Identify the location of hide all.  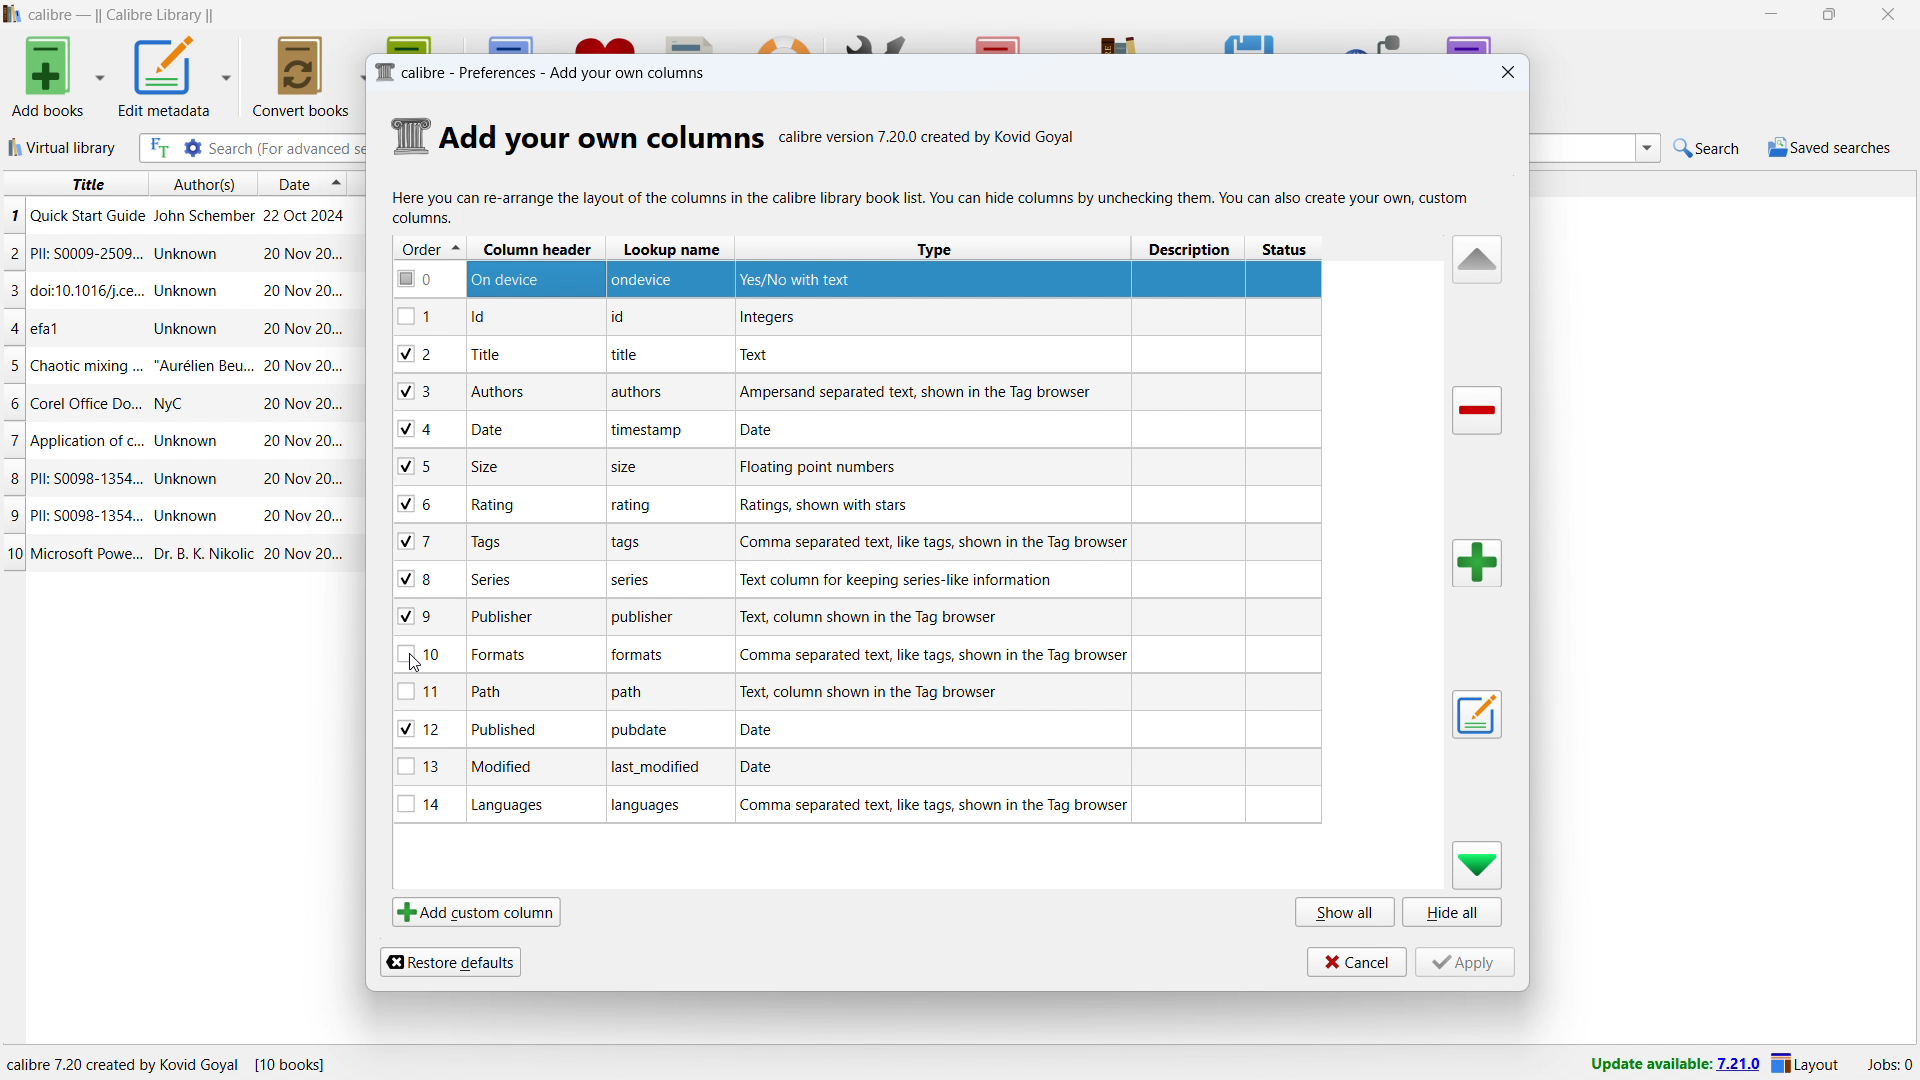
(1454, 912).